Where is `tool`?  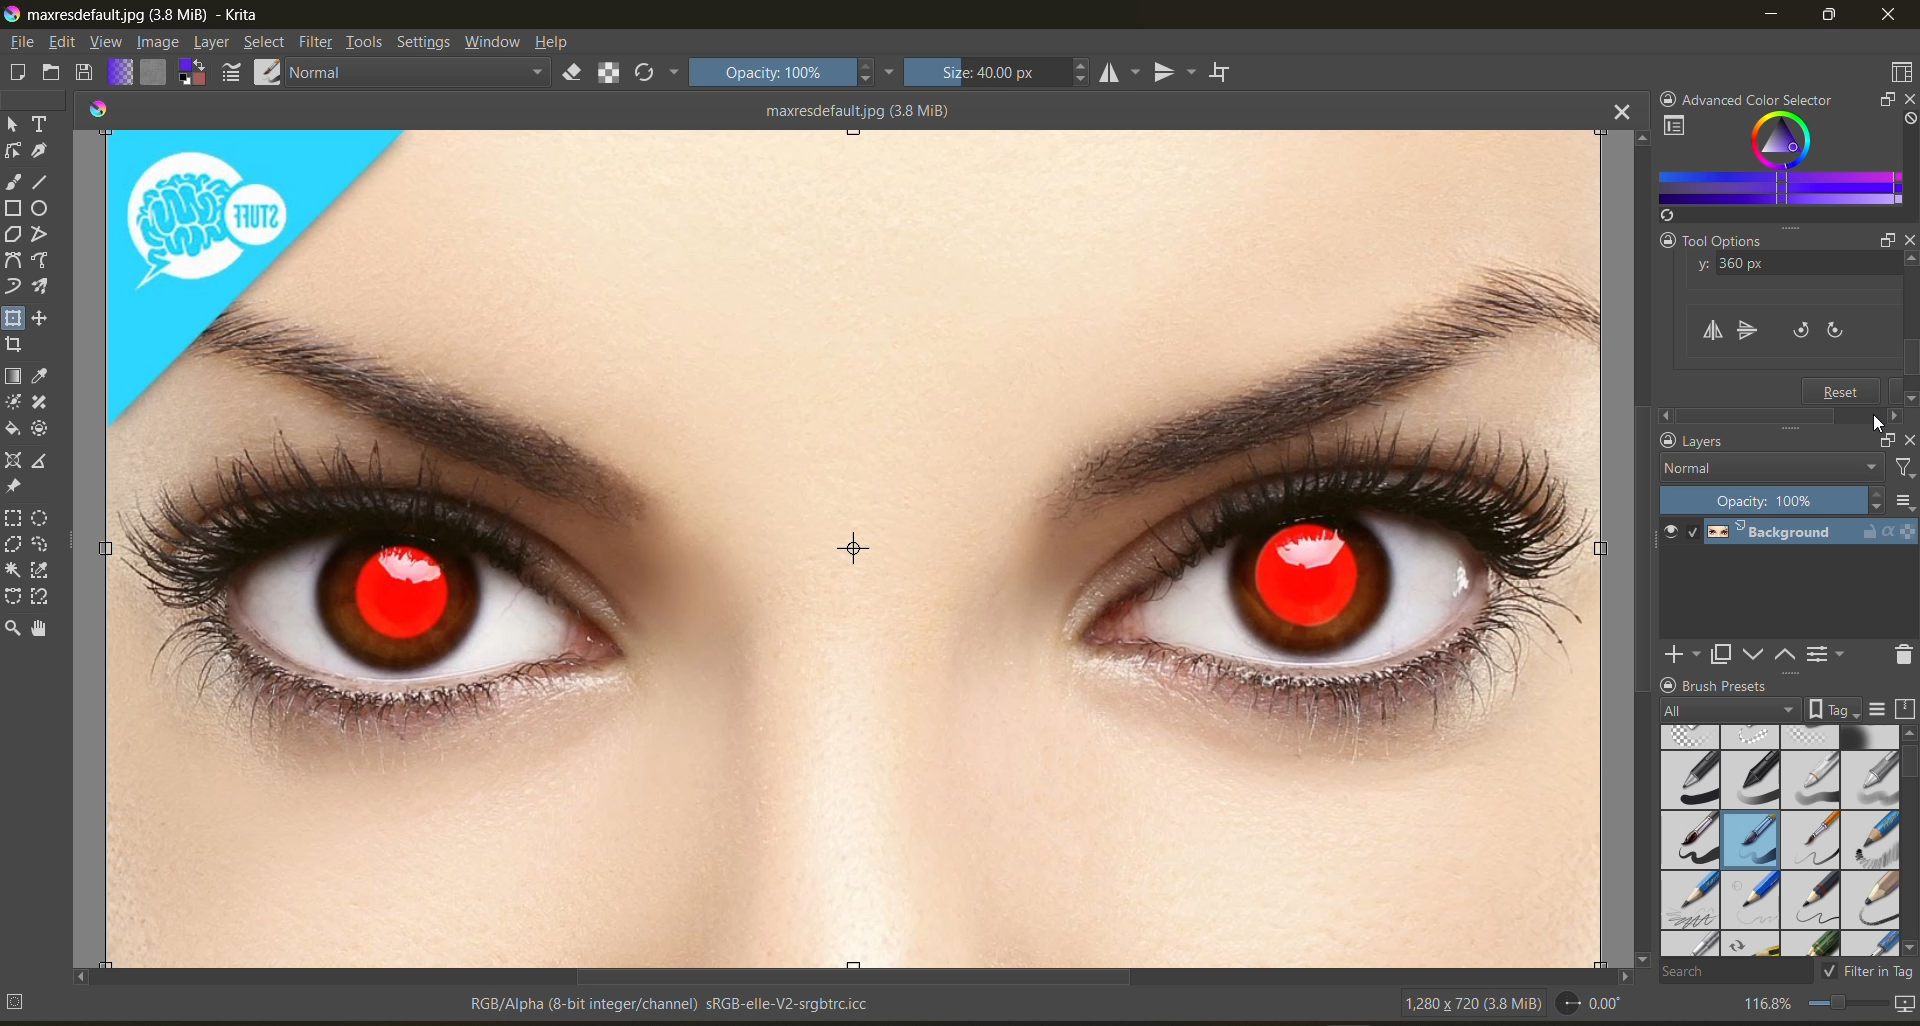 tool is located at coordinates (16, 344).